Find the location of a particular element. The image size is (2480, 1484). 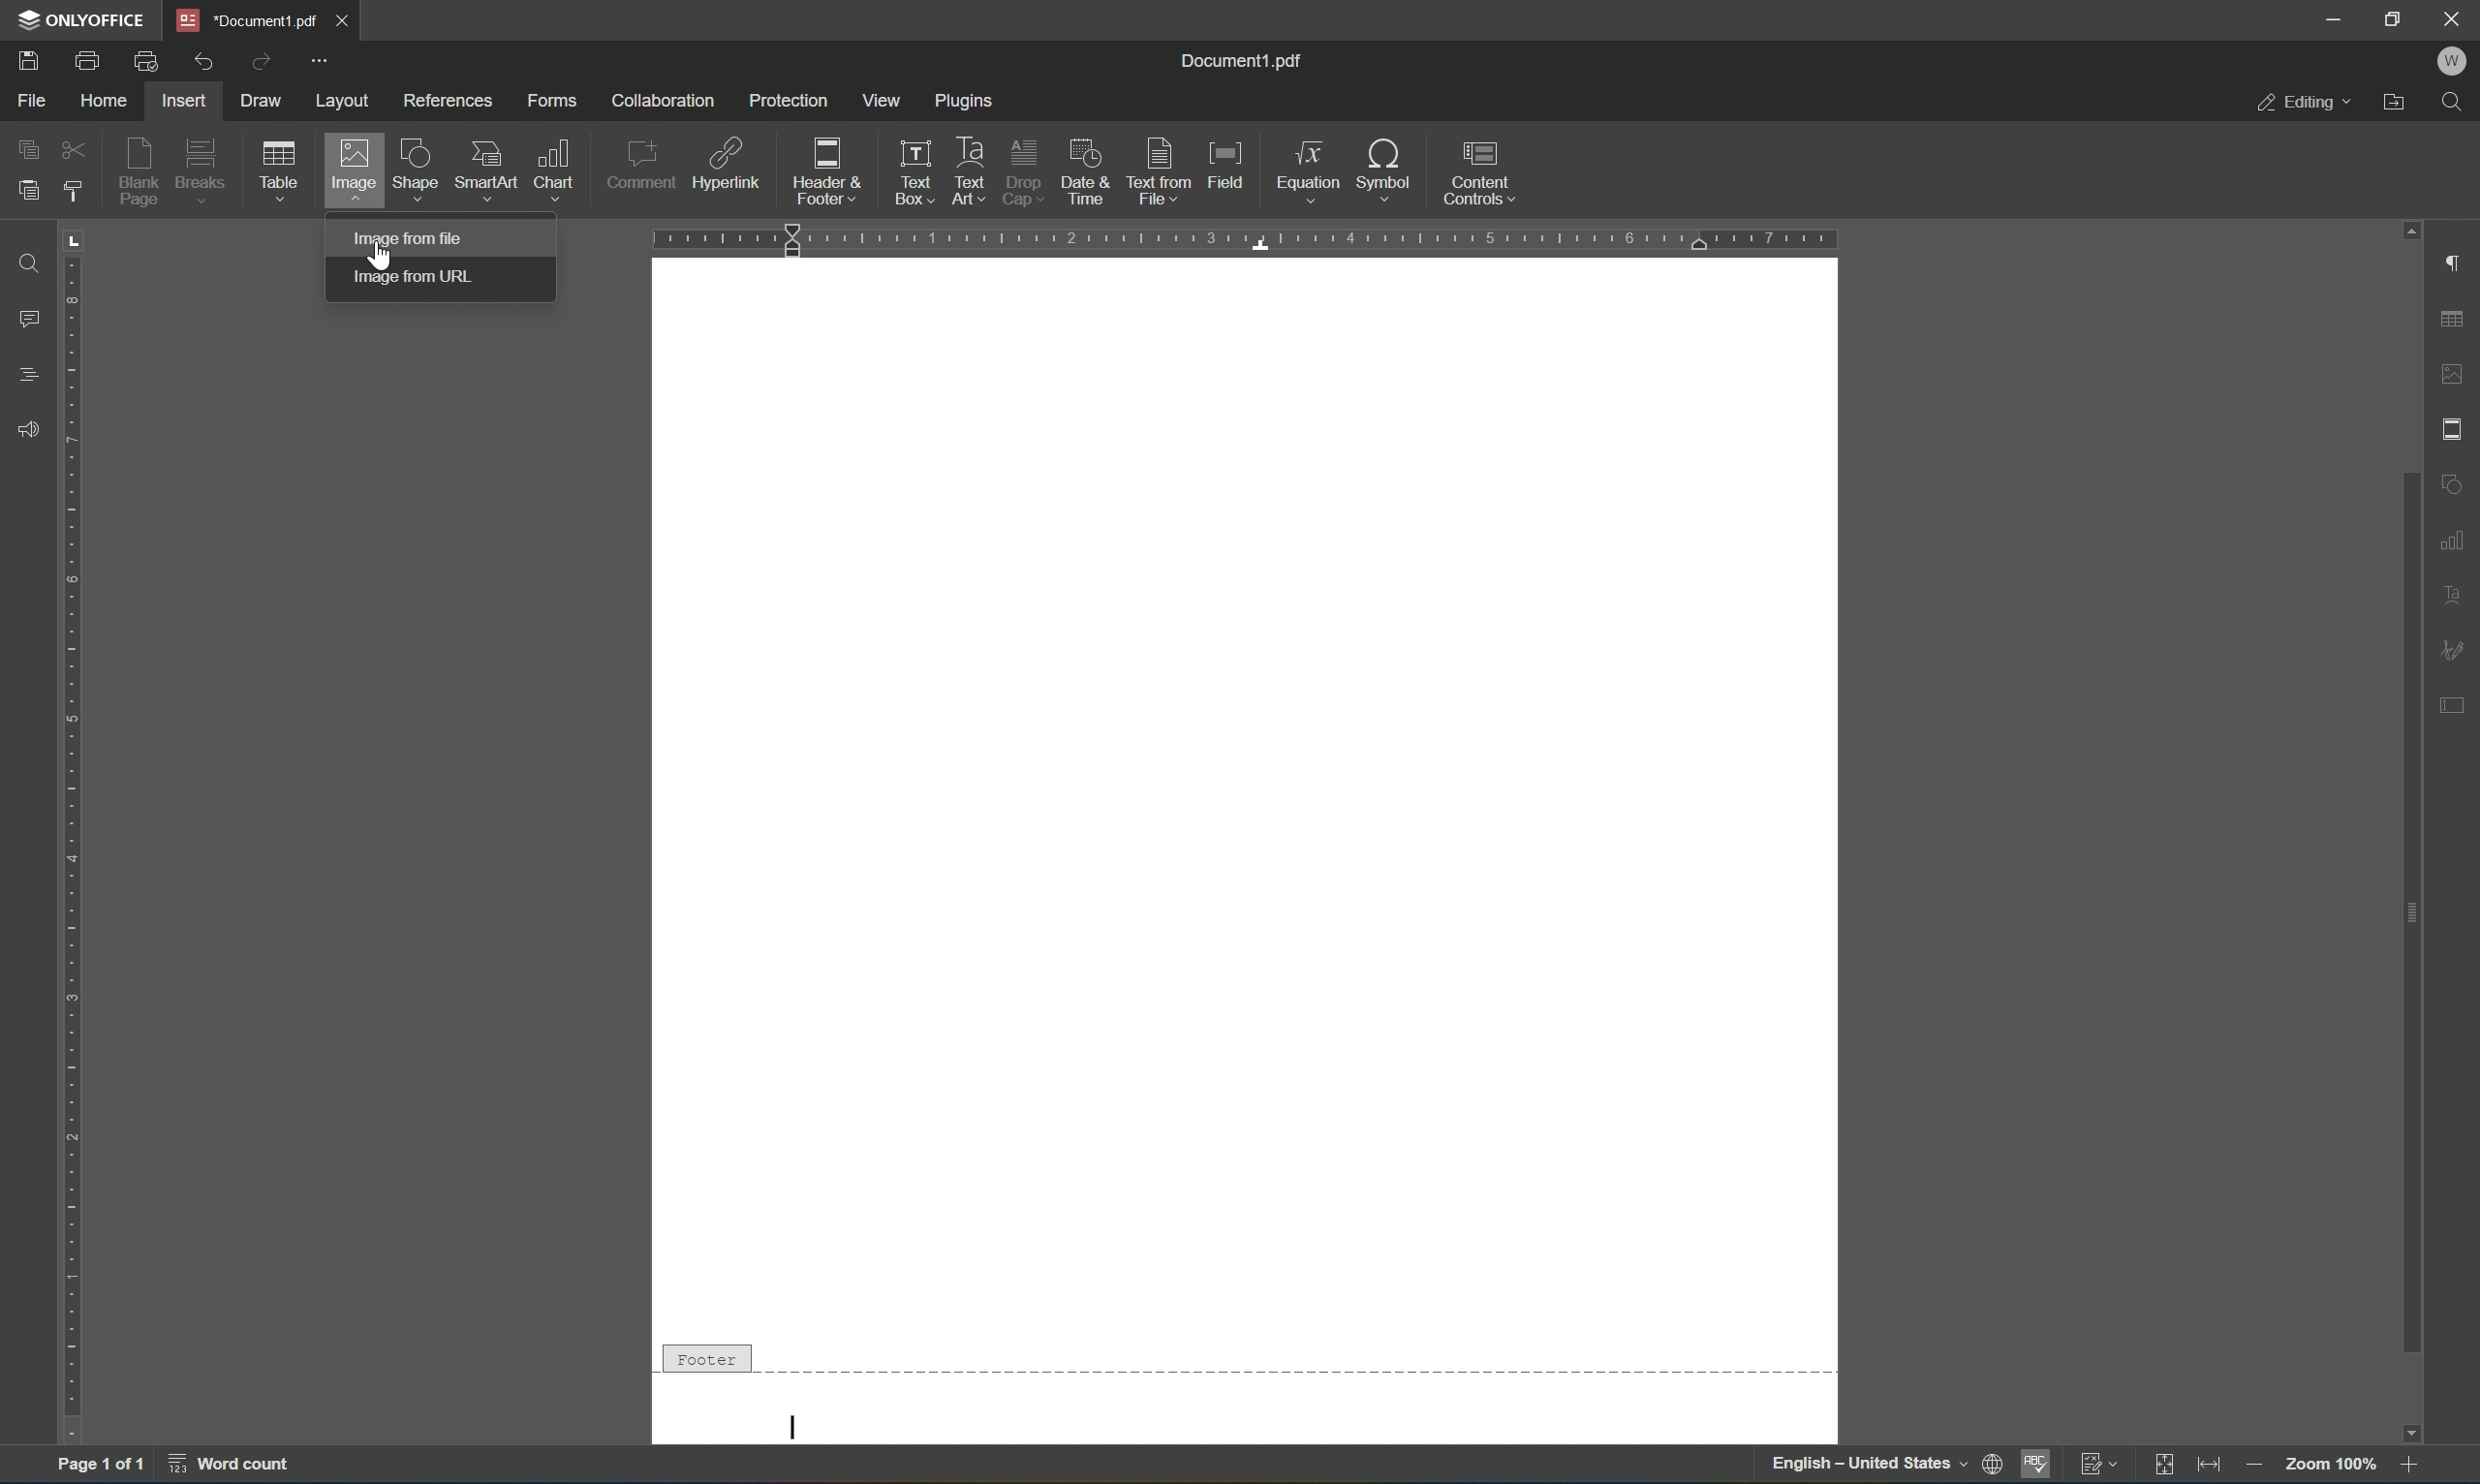

Footer is located at coordinates (704, 1354).